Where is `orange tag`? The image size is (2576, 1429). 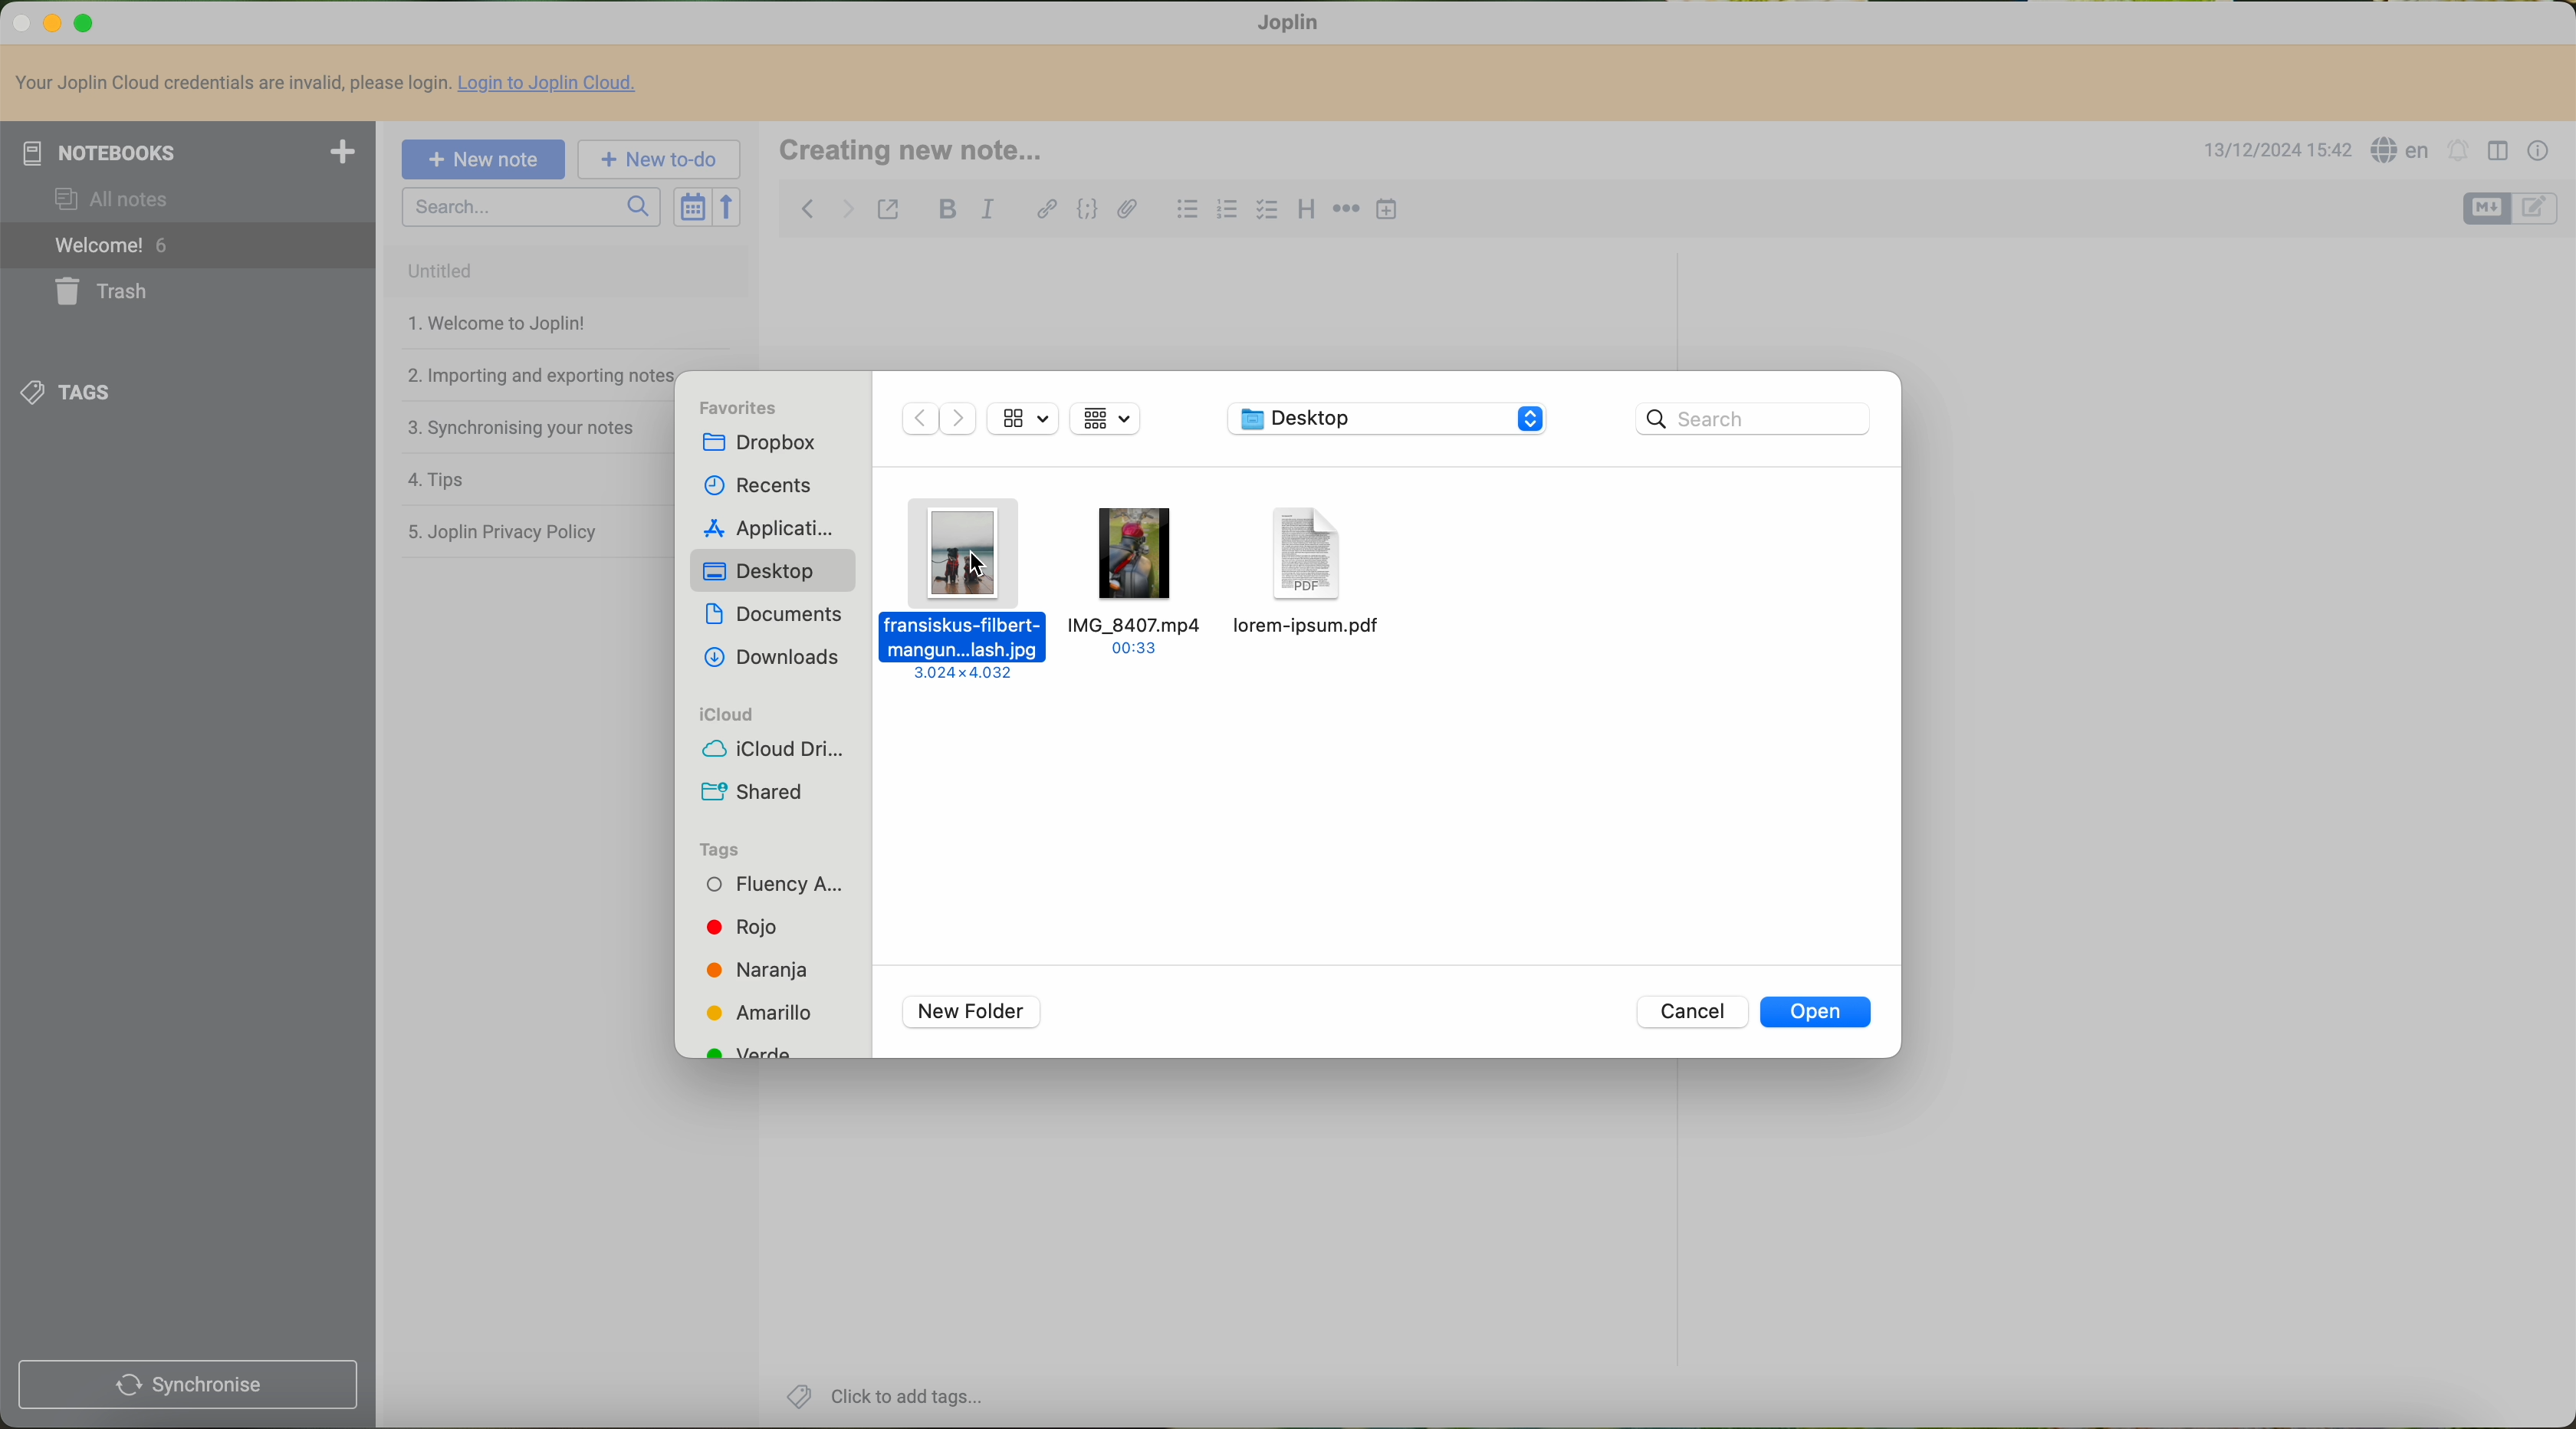 orange tag is located at coordinates (765, 973).